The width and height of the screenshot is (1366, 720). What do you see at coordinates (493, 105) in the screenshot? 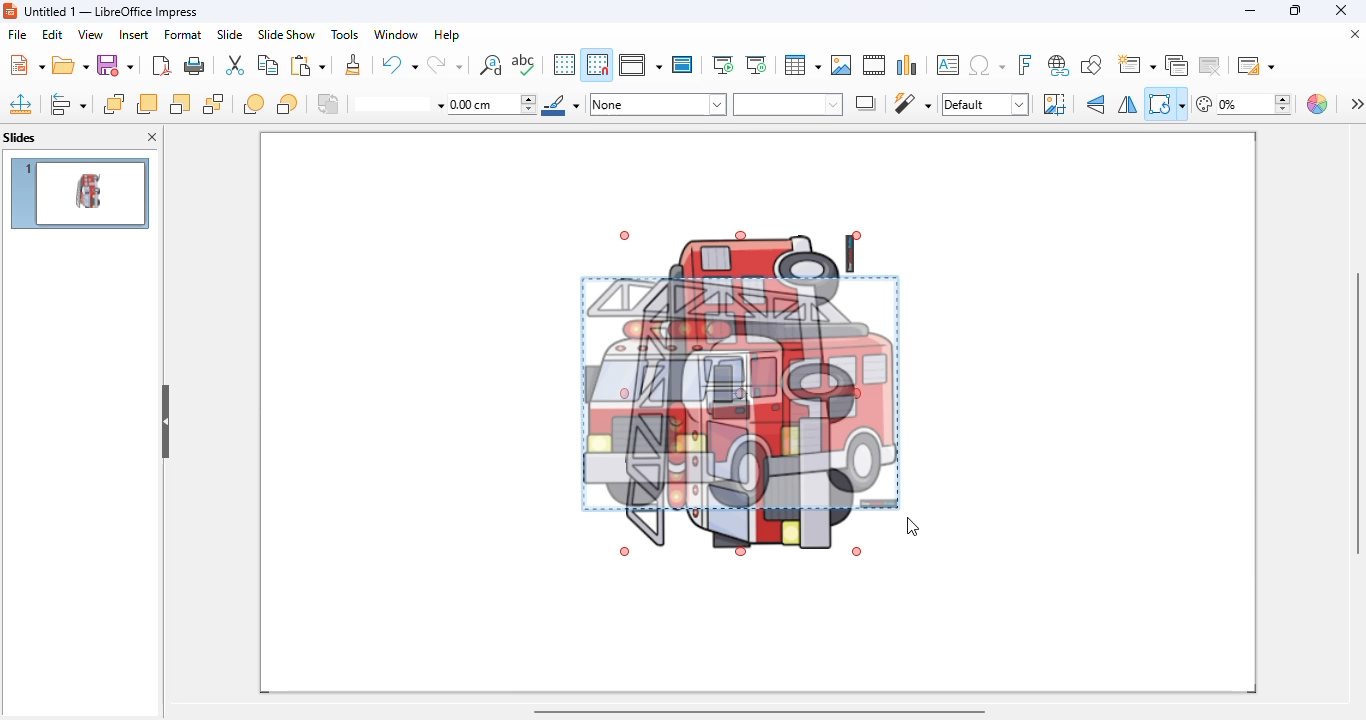
I see `line thickness` at bounding box center [493, 105].